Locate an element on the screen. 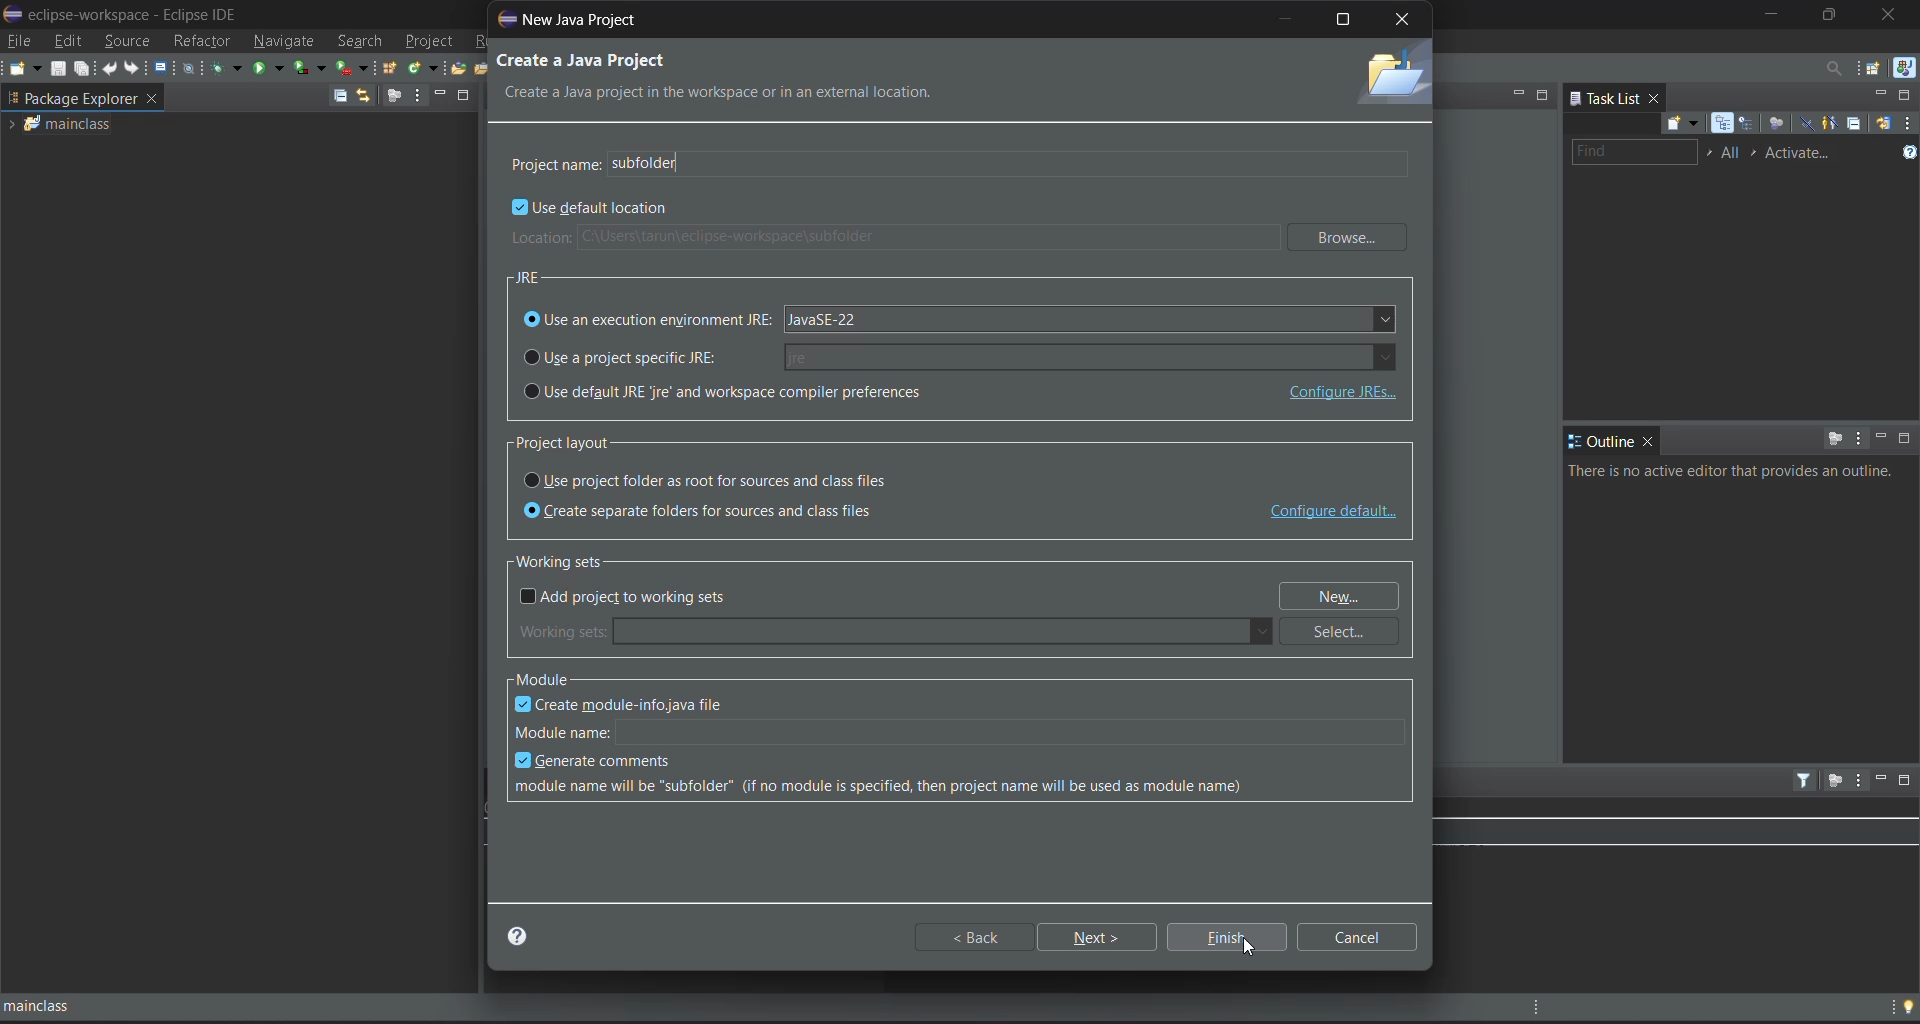 The width and height of the screenshot is (1920, 1024). run last tool is located at coordinates (351, 67).